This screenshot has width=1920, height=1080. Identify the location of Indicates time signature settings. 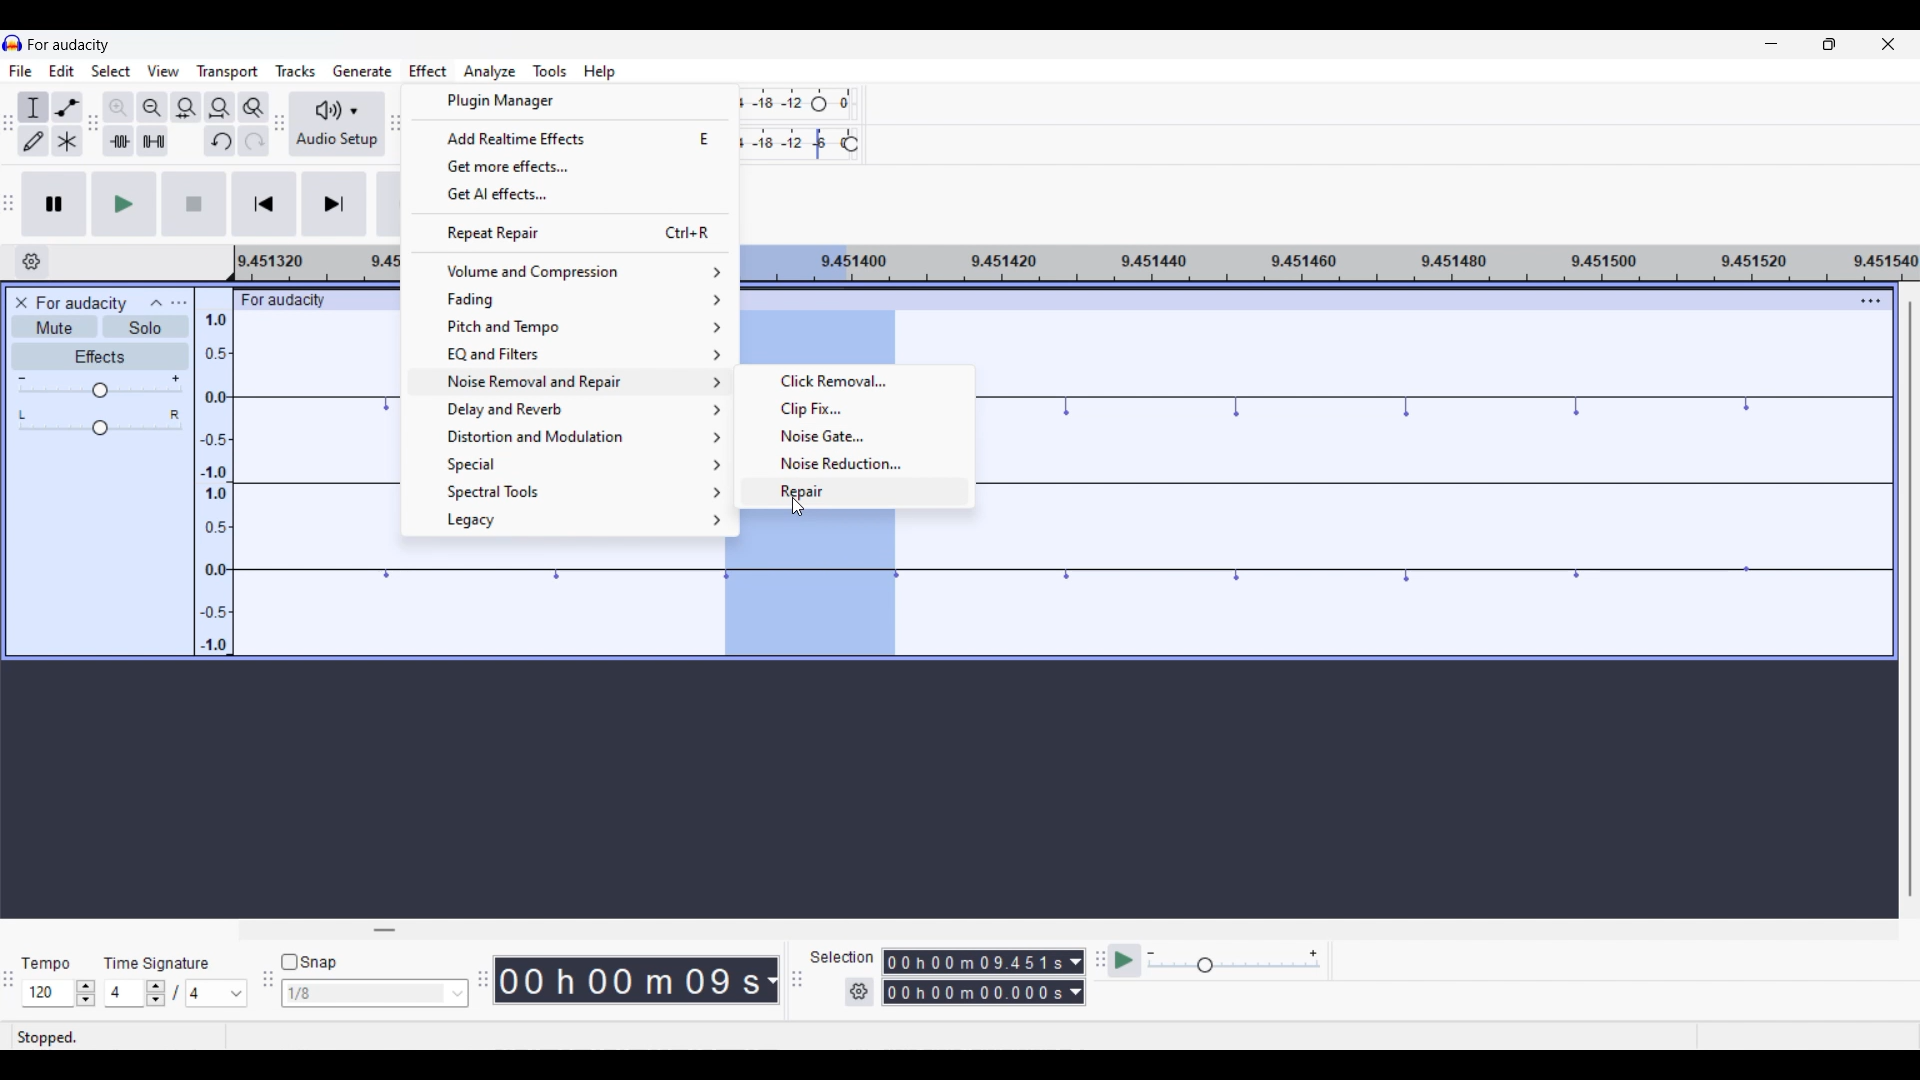
(156, 964).